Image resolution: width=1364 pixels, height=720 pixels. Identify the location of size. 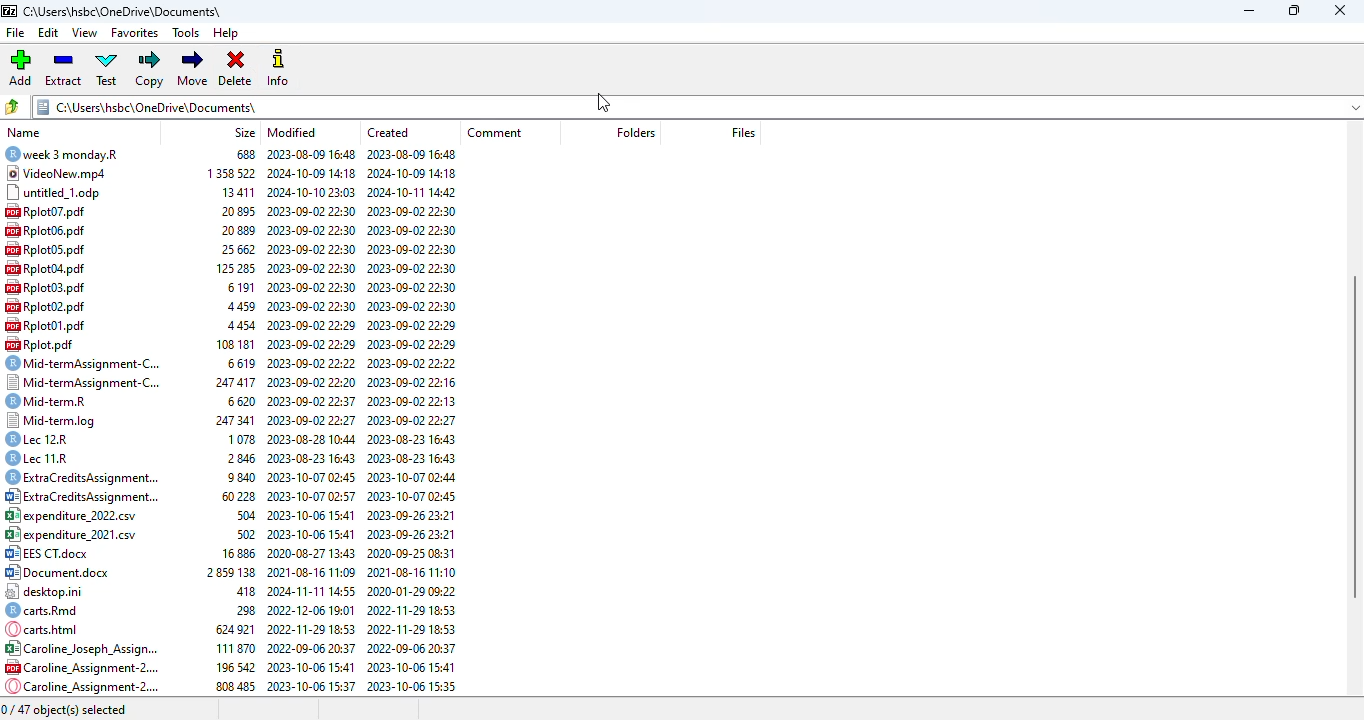
(245, 132).